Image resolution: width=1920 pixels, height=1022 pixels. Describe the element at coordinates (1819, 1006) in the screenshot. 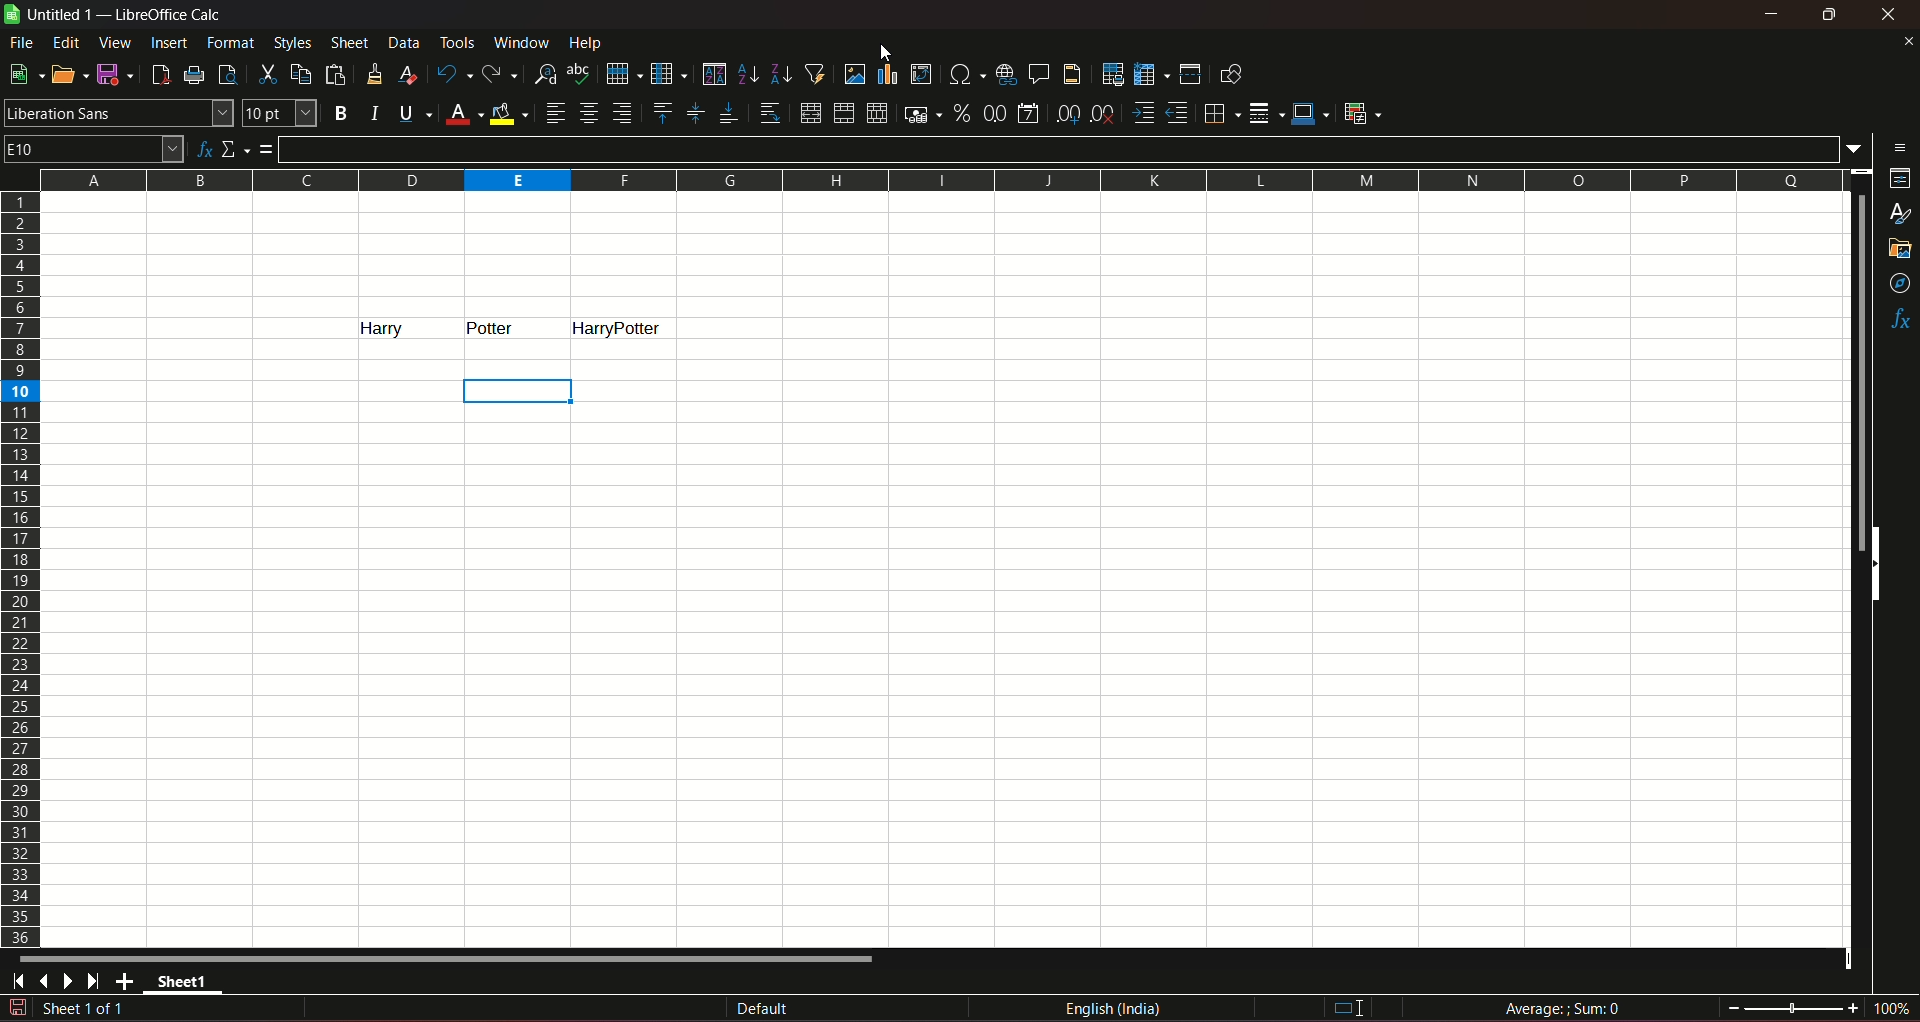

I see `zoom` at that location.